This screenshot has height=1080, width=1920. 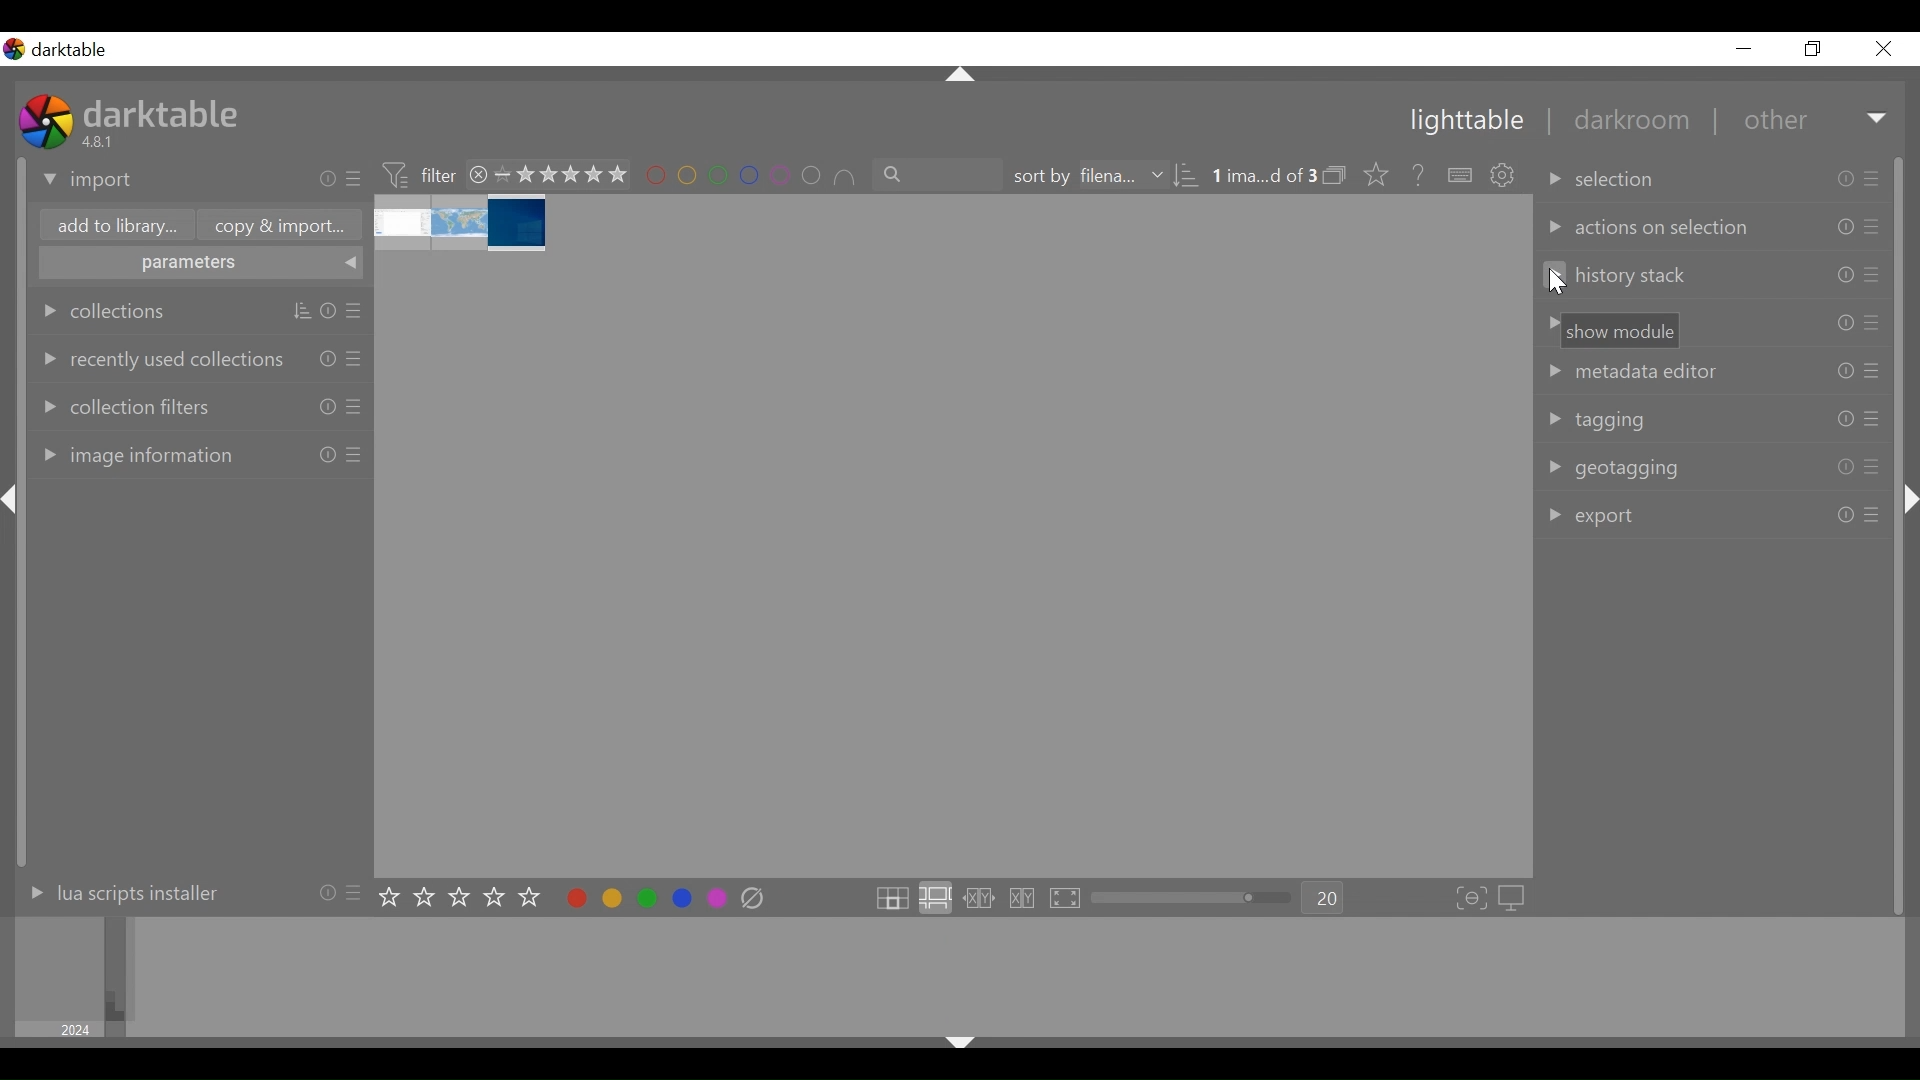 What do you see at coordinates (76, 50) in the screenshot?
I see `darktable` at bounding box center [76, 50].